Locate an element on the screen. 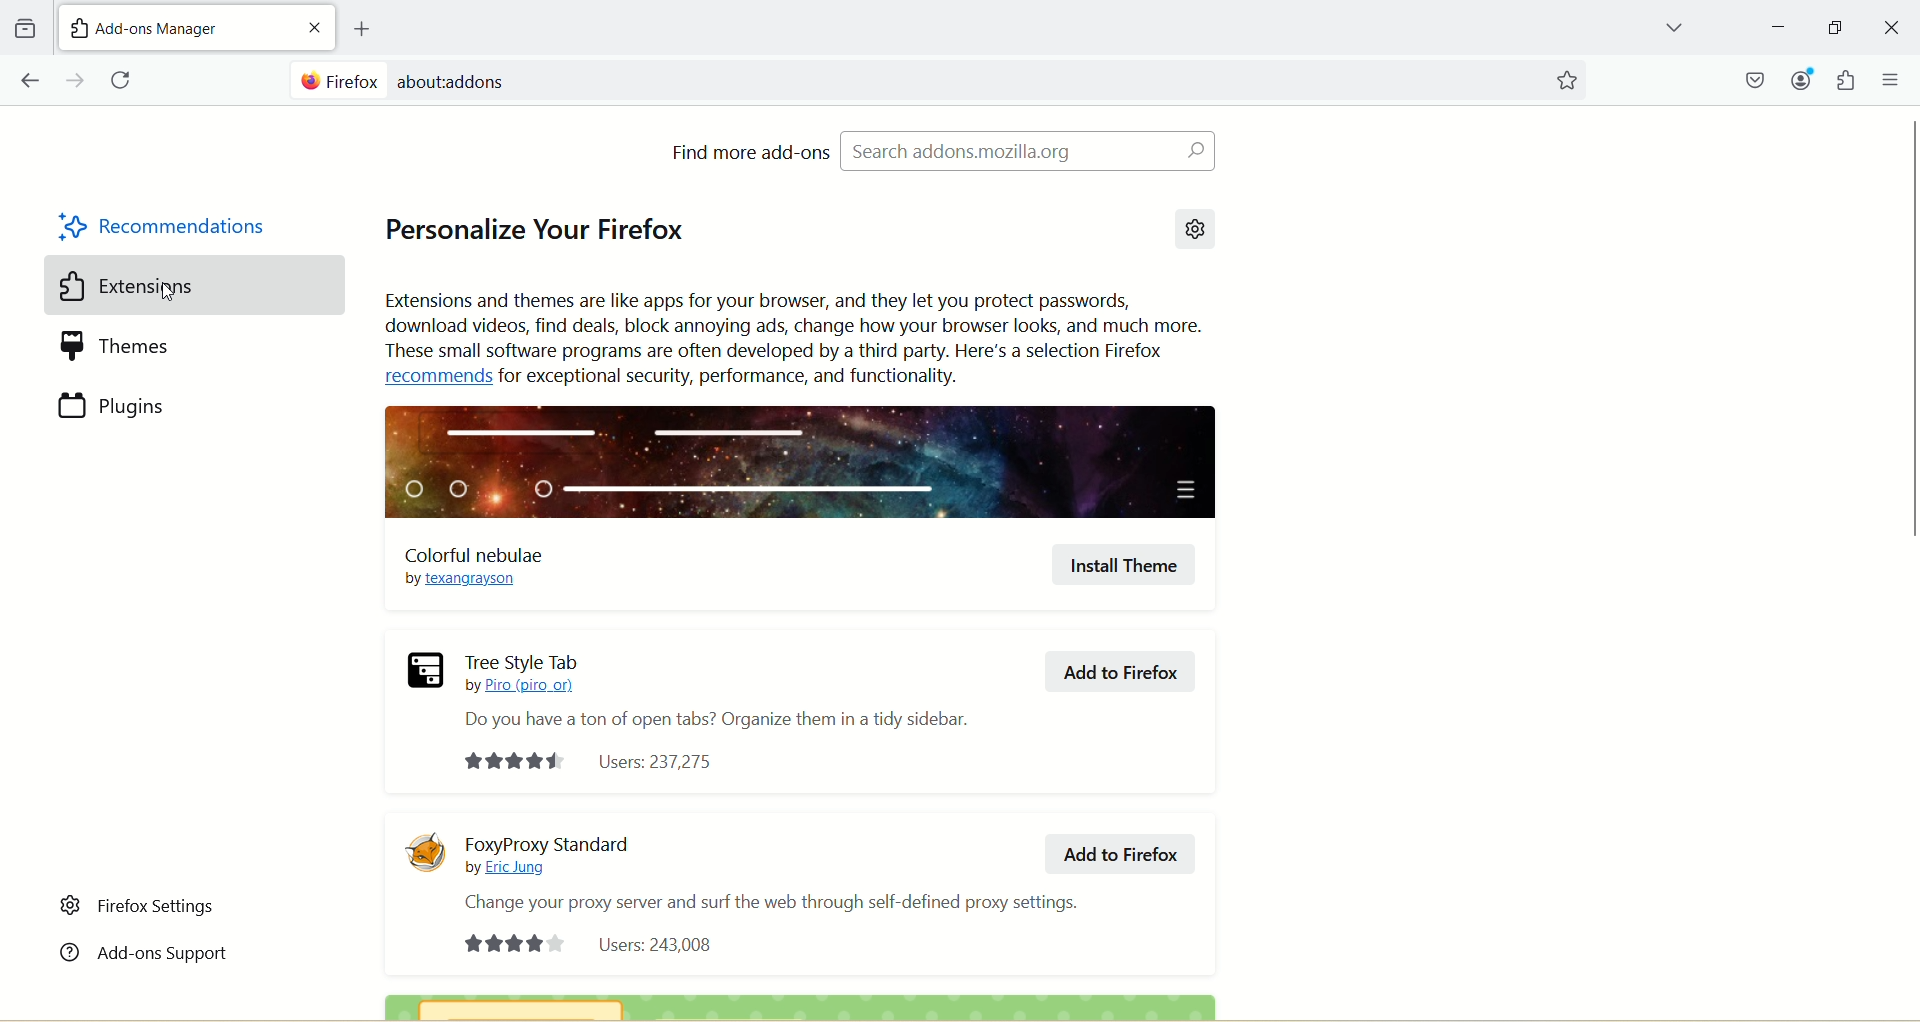 This screenshot has width=1920, height=1022. Settings is located at coordinates (1195, 230).